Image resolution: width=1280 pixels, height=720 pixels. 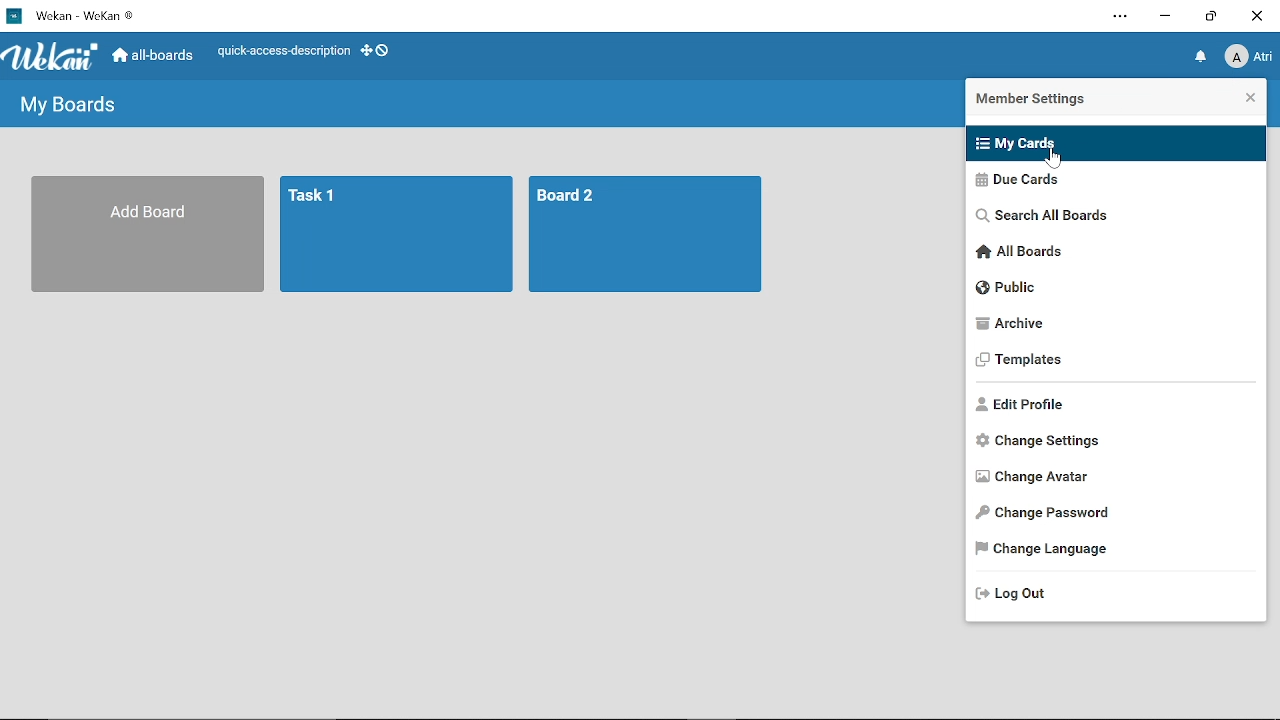 I want to click on Board titled "Board 2", so click(x=648, y=235).